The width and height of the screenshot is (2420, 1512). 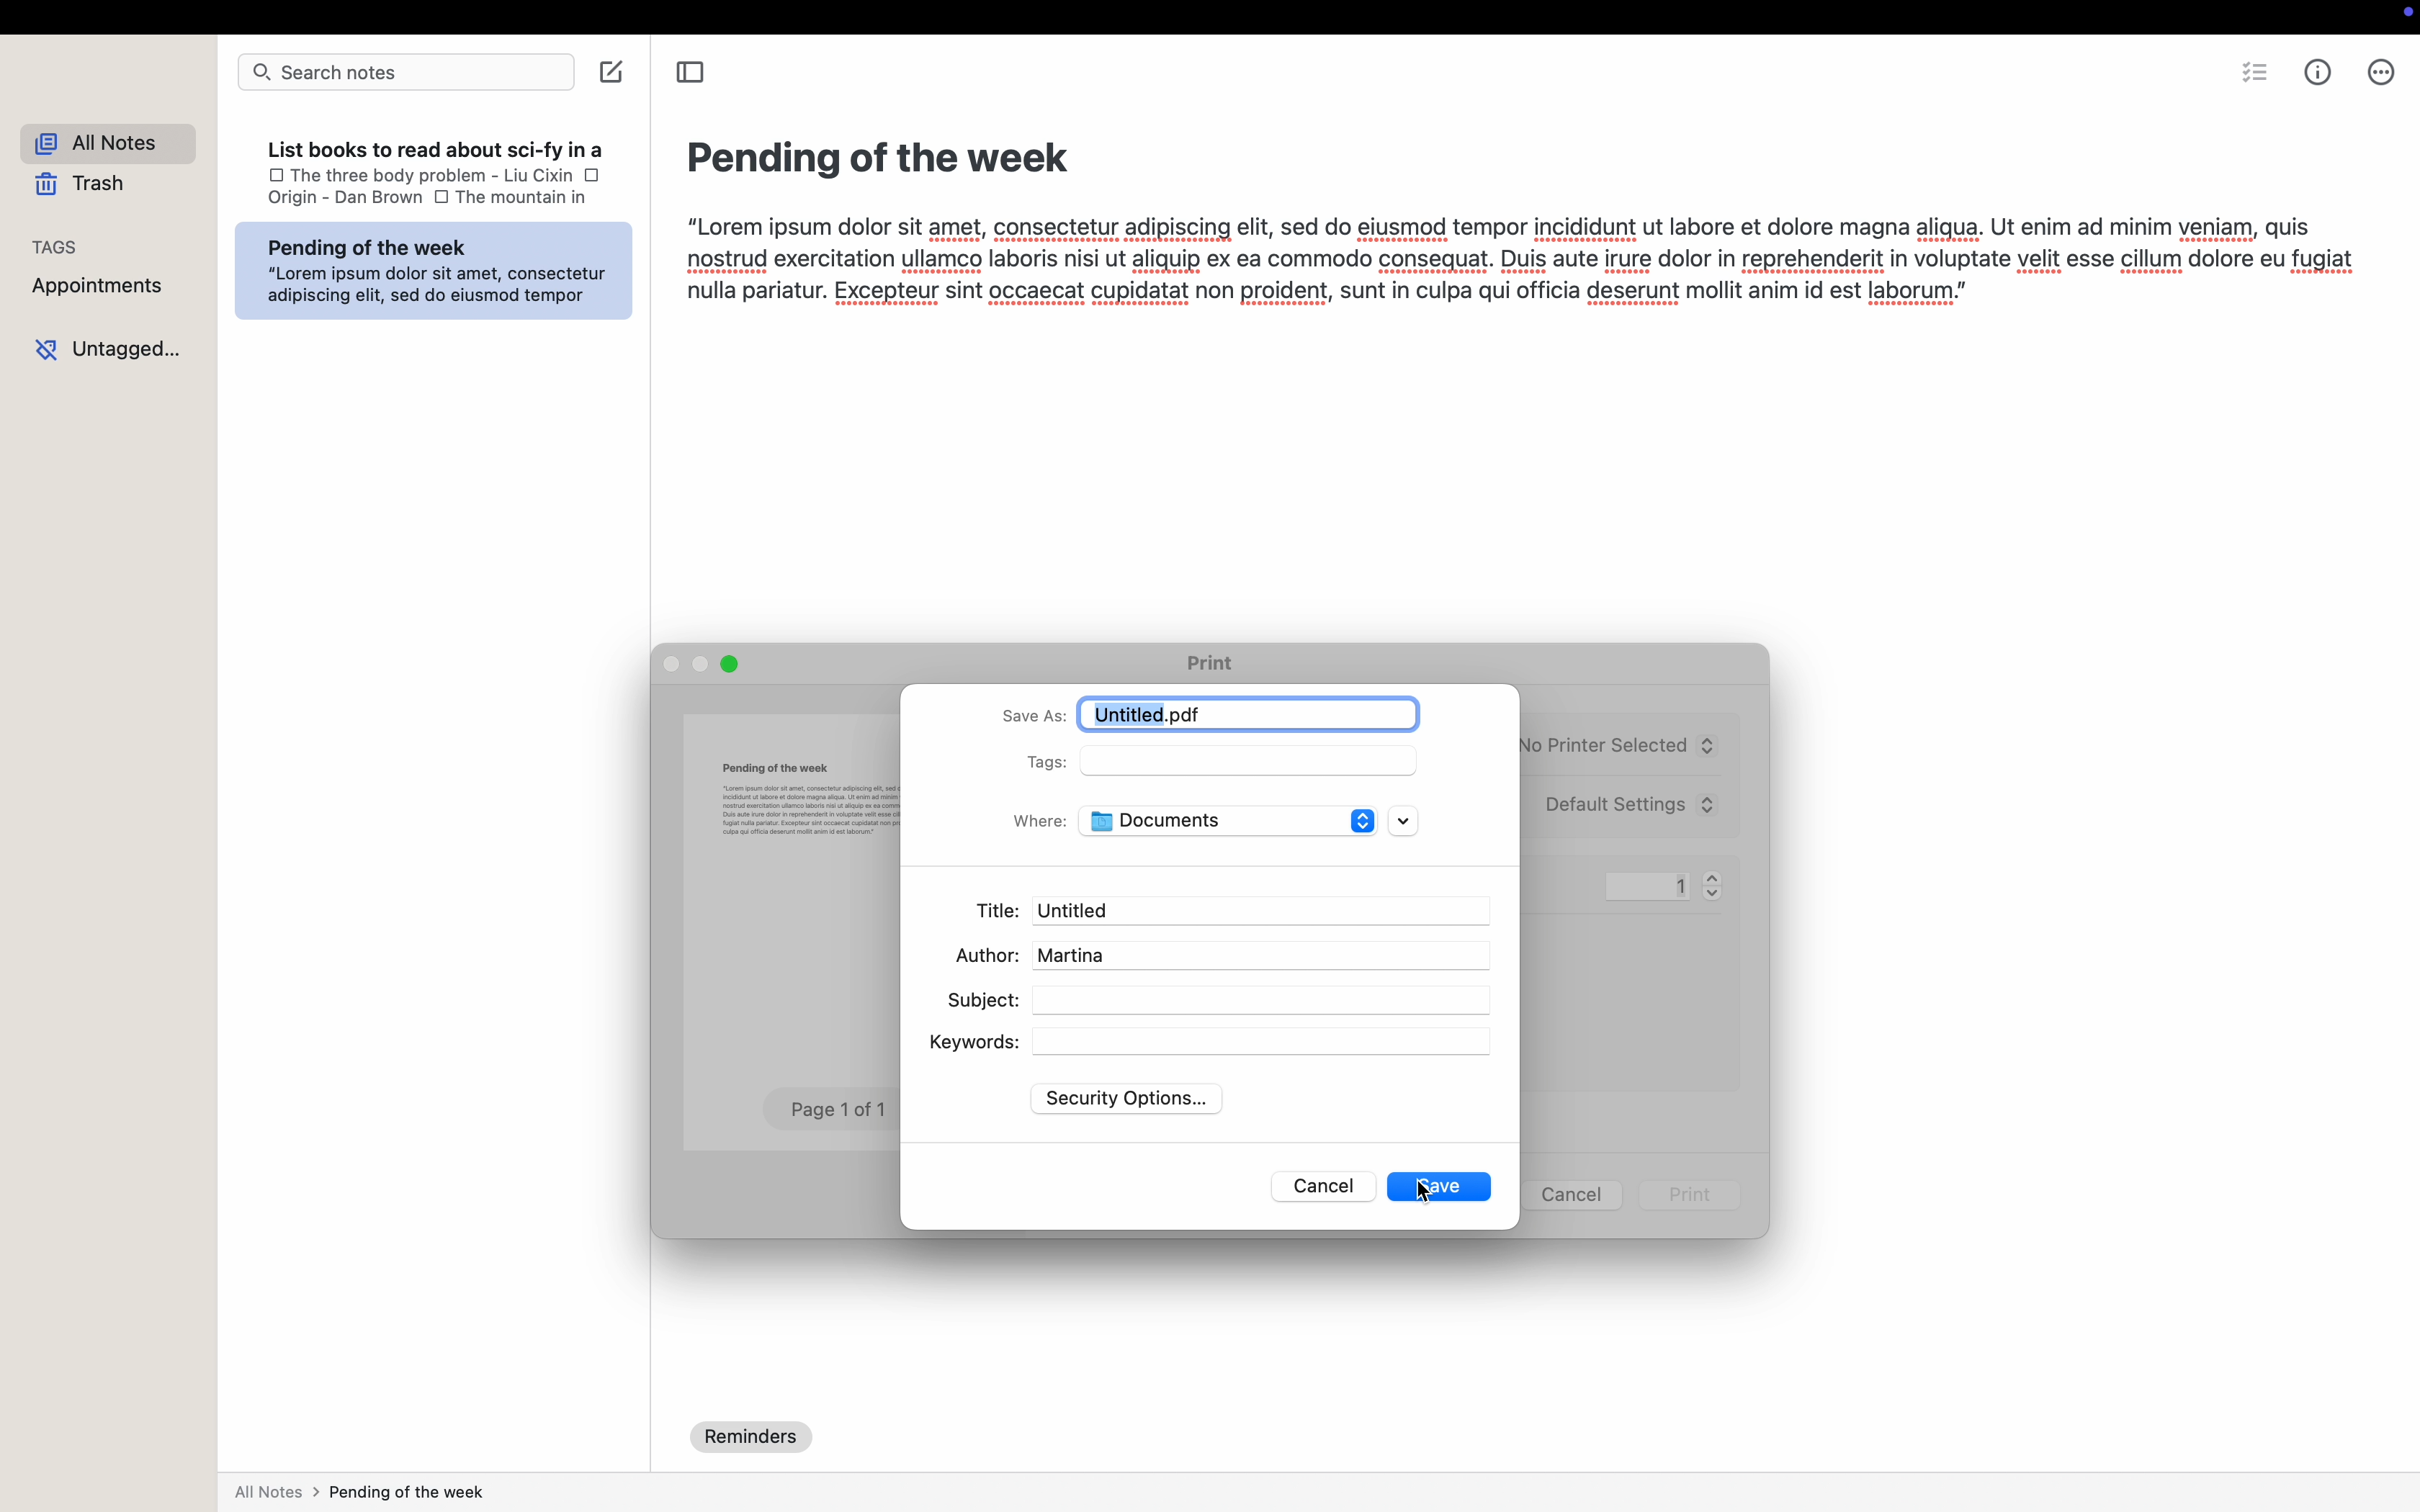 I want to click on toggle sidebar, so click(x=694, y=76).